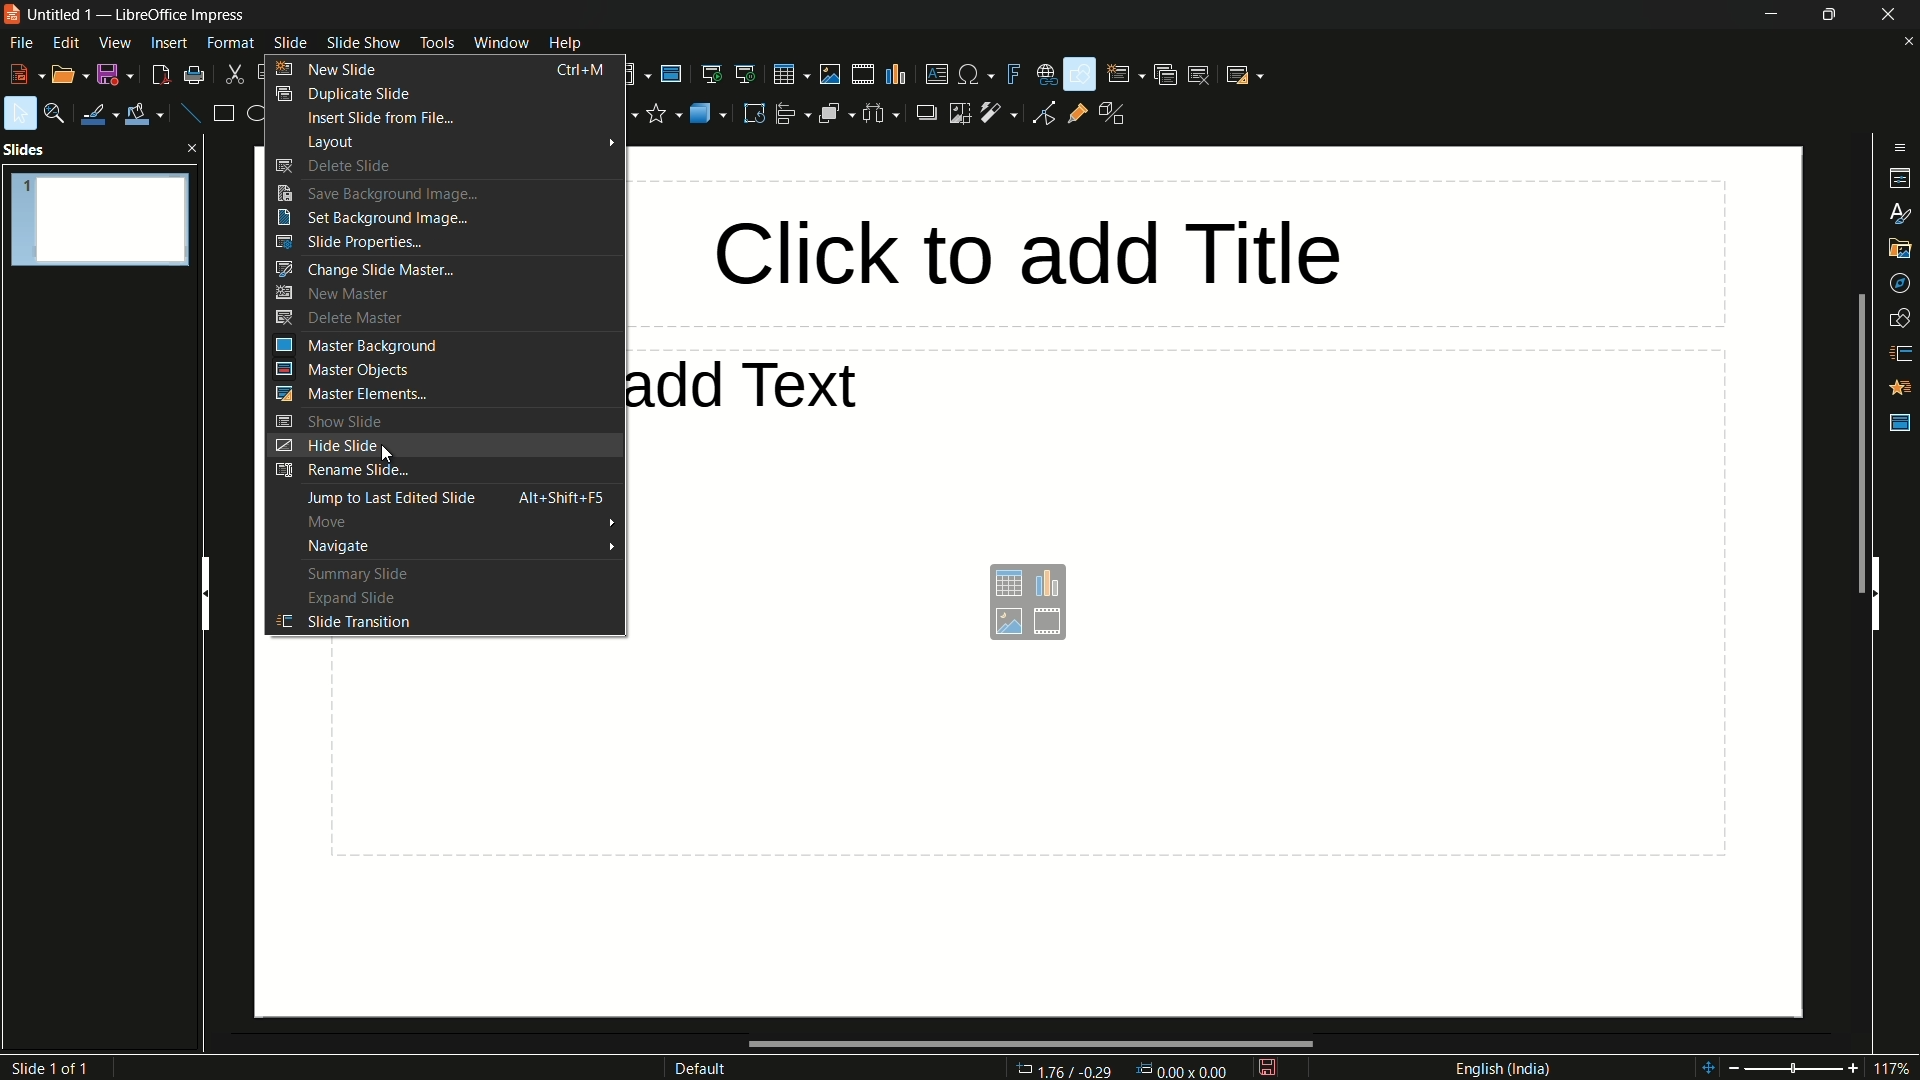 The width and height of the screenshot is (1920, 1080). I want to click on change slide master, so click(365, 269).